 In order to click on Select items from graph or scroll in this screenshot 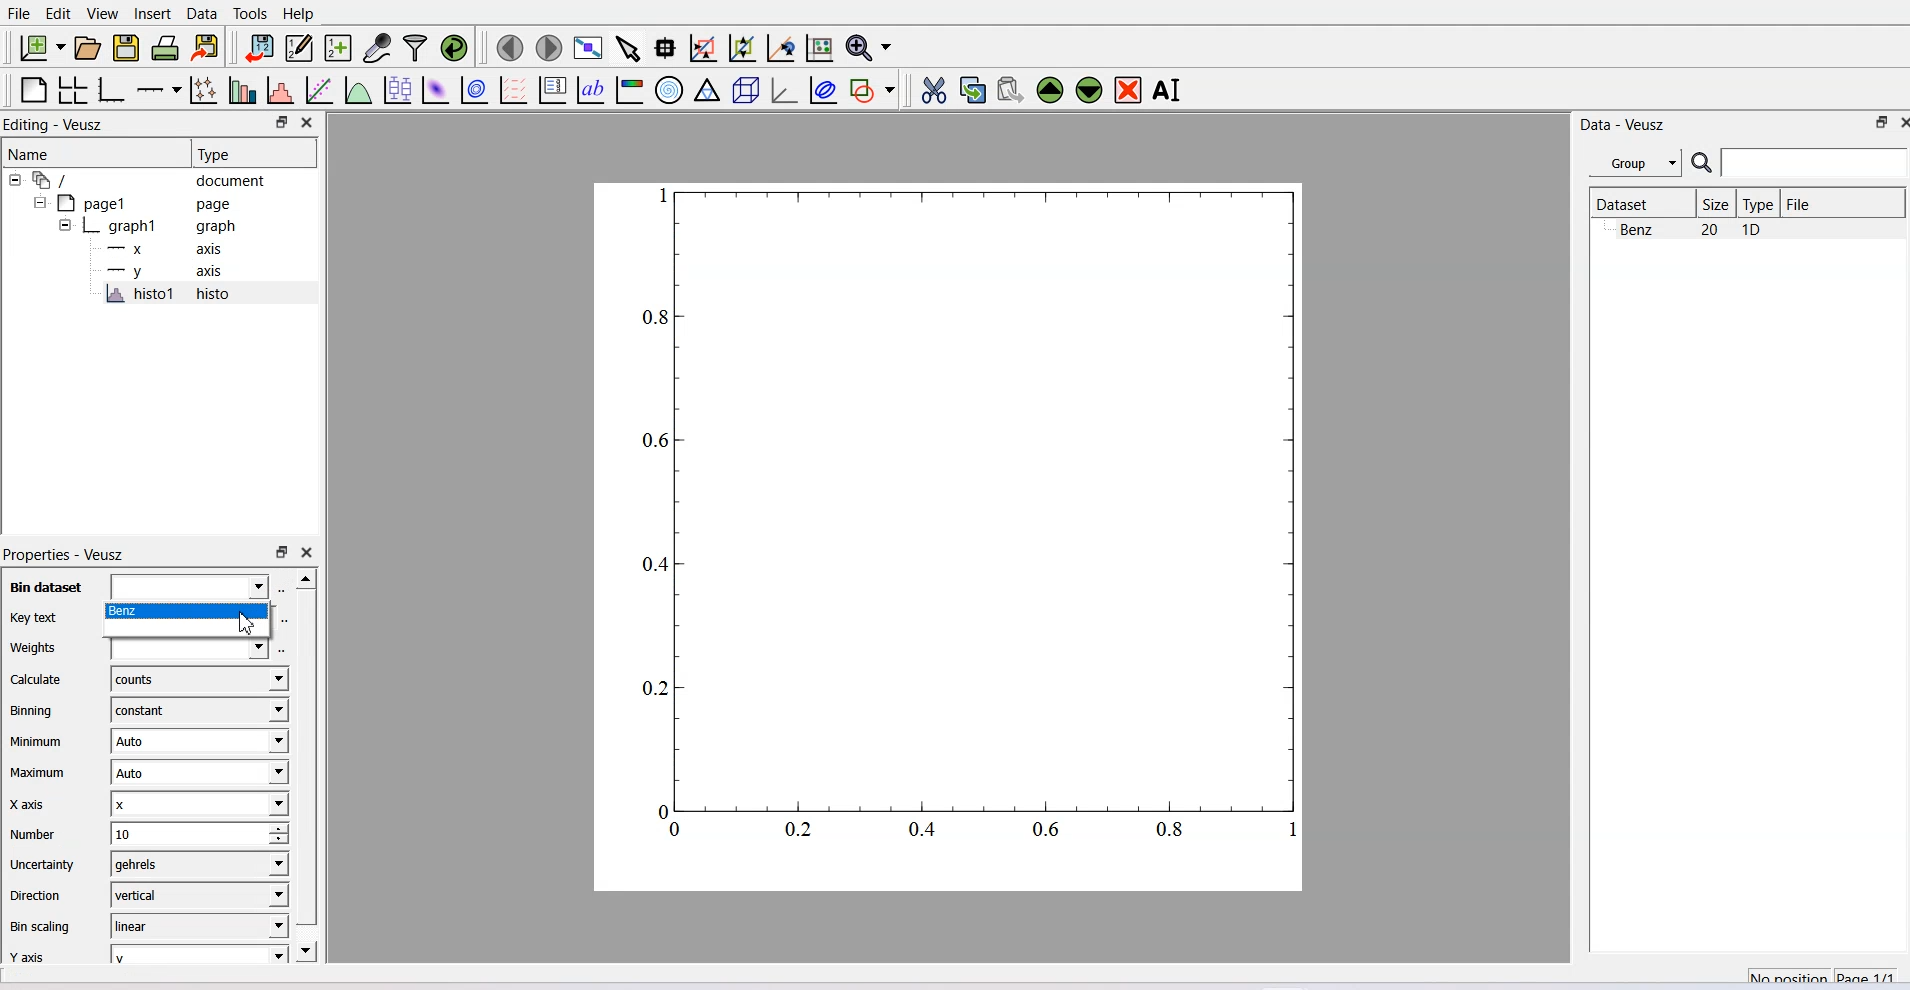, I will do `click(629, 49)`.